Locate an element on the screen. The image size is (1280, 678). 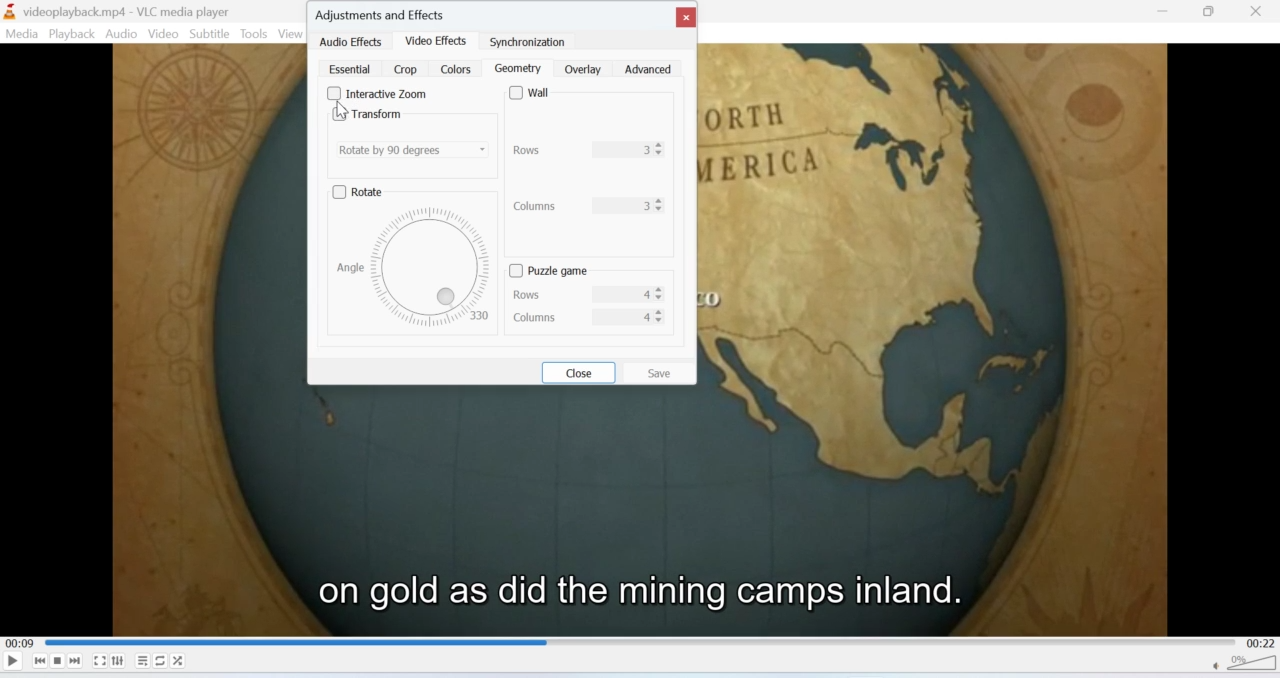
geometry is located at coordinates (519, 69).